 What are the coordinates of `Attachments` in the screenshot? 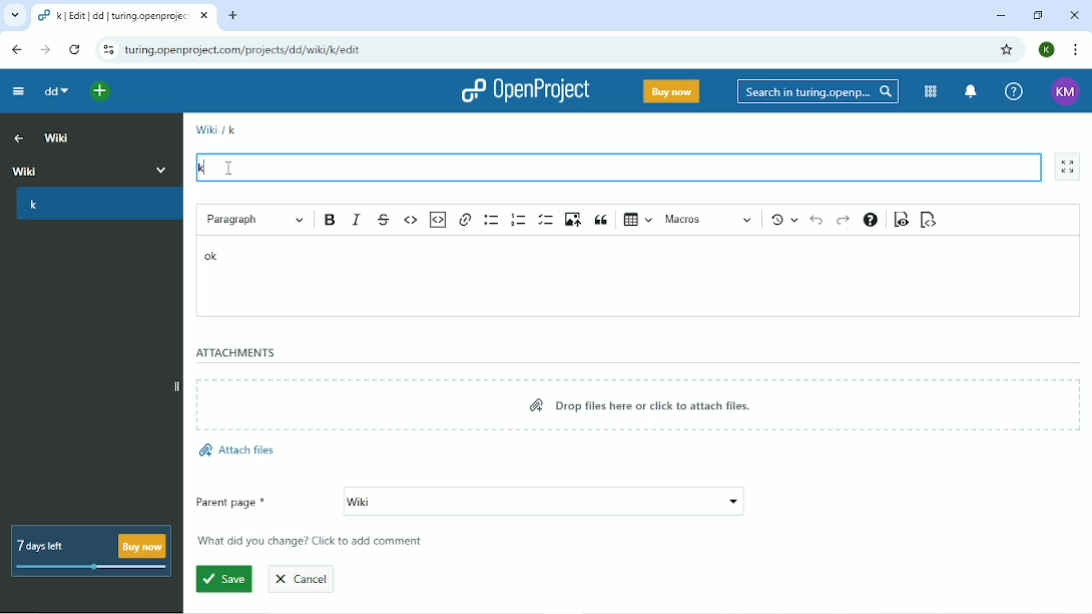 It's located at (237, 352).